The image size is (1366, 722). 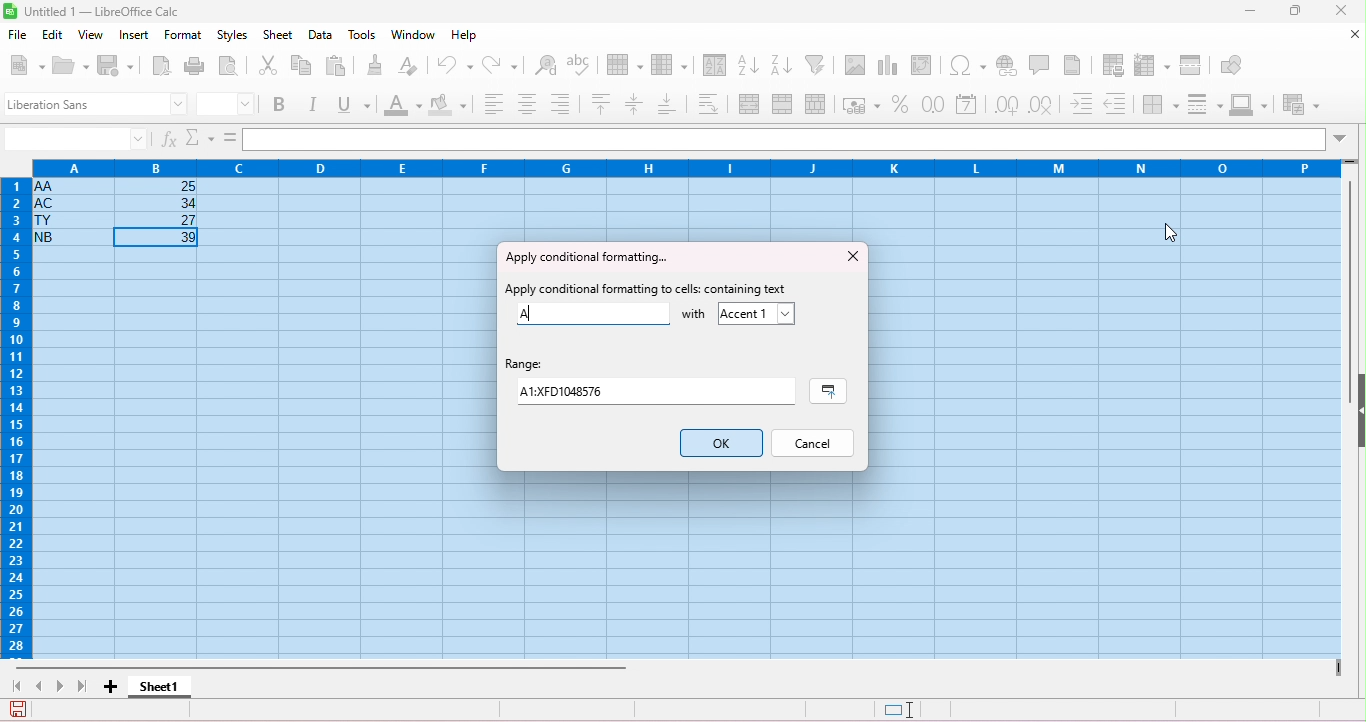 What do you see at coordinates (819, 64) in the screenshot?
I see `filter` at bounding box center [819, 64].